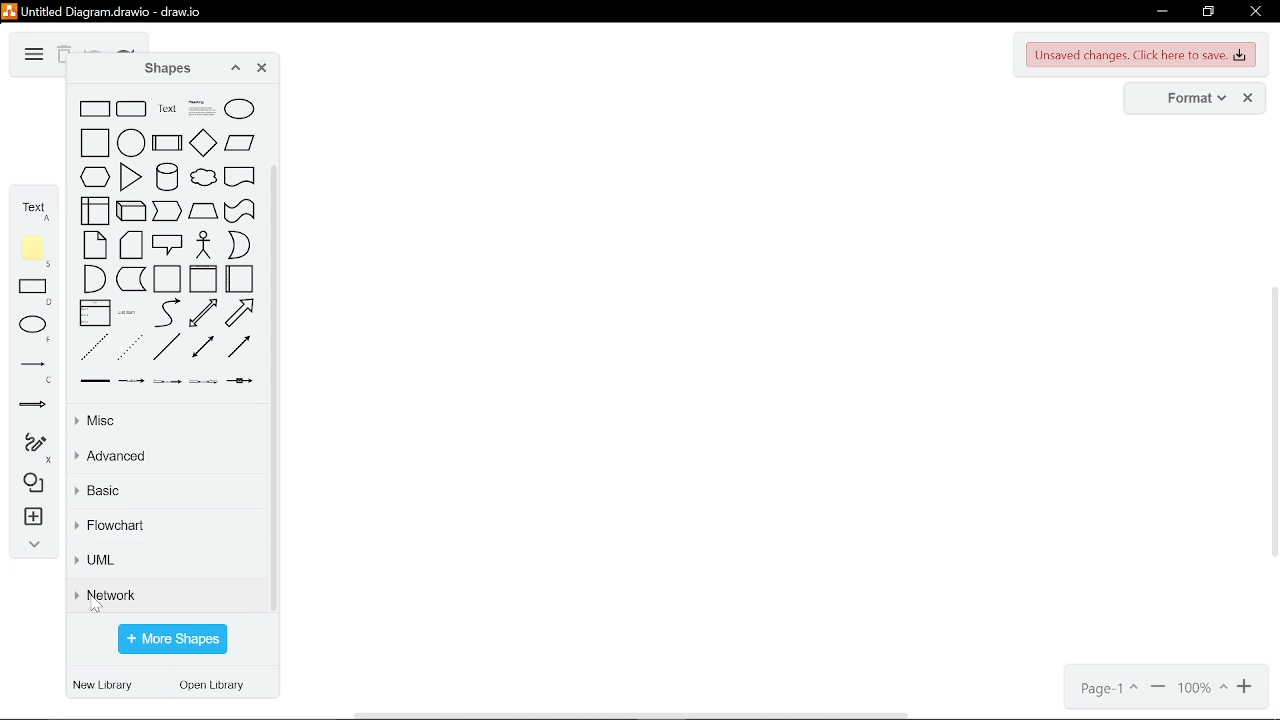  I want to click on note, so click(94, 245).